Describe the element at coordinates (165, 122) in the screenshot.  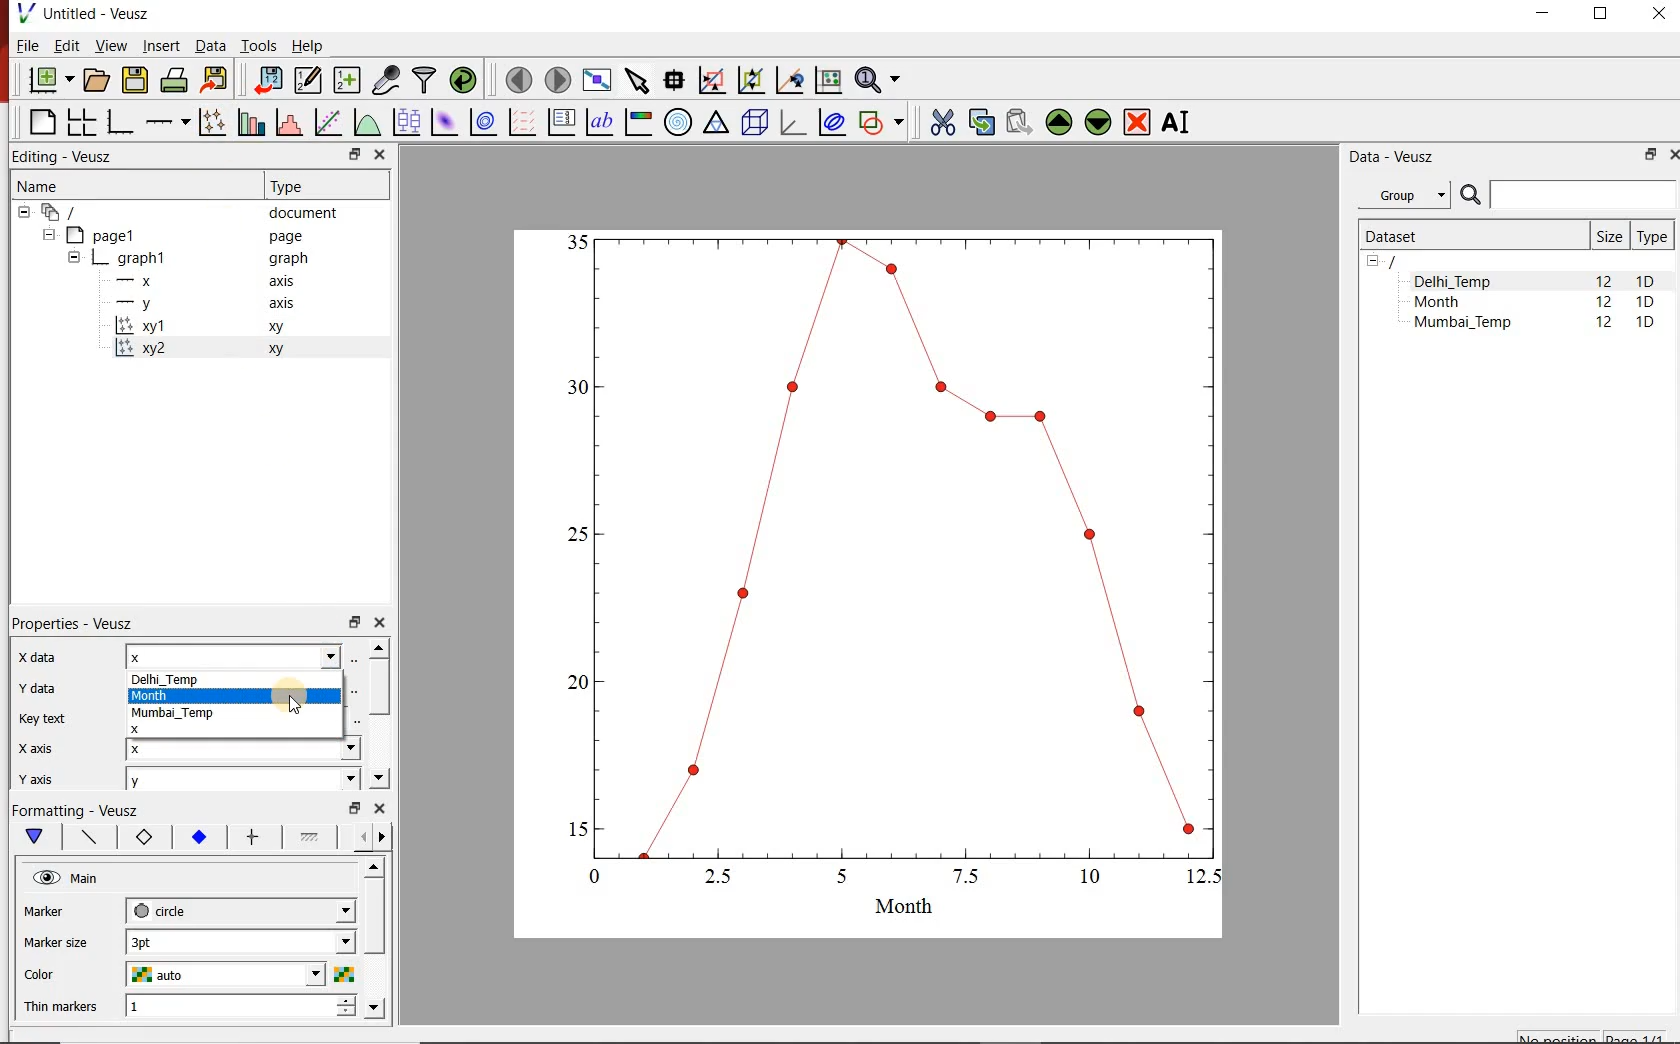
I see `Add an axis to the plot` at that location.